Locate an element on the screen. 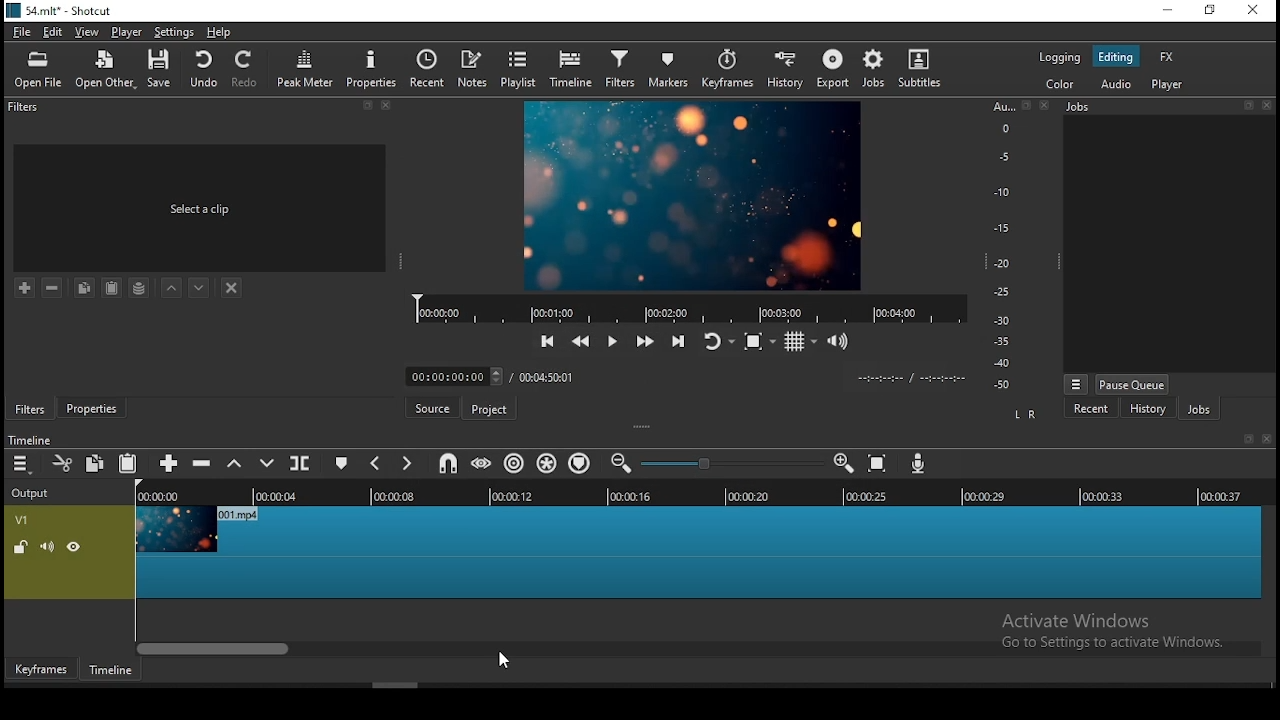 The height and width of the screenshot is (720, 1280). overwrite is located at coordinates (269, 463).